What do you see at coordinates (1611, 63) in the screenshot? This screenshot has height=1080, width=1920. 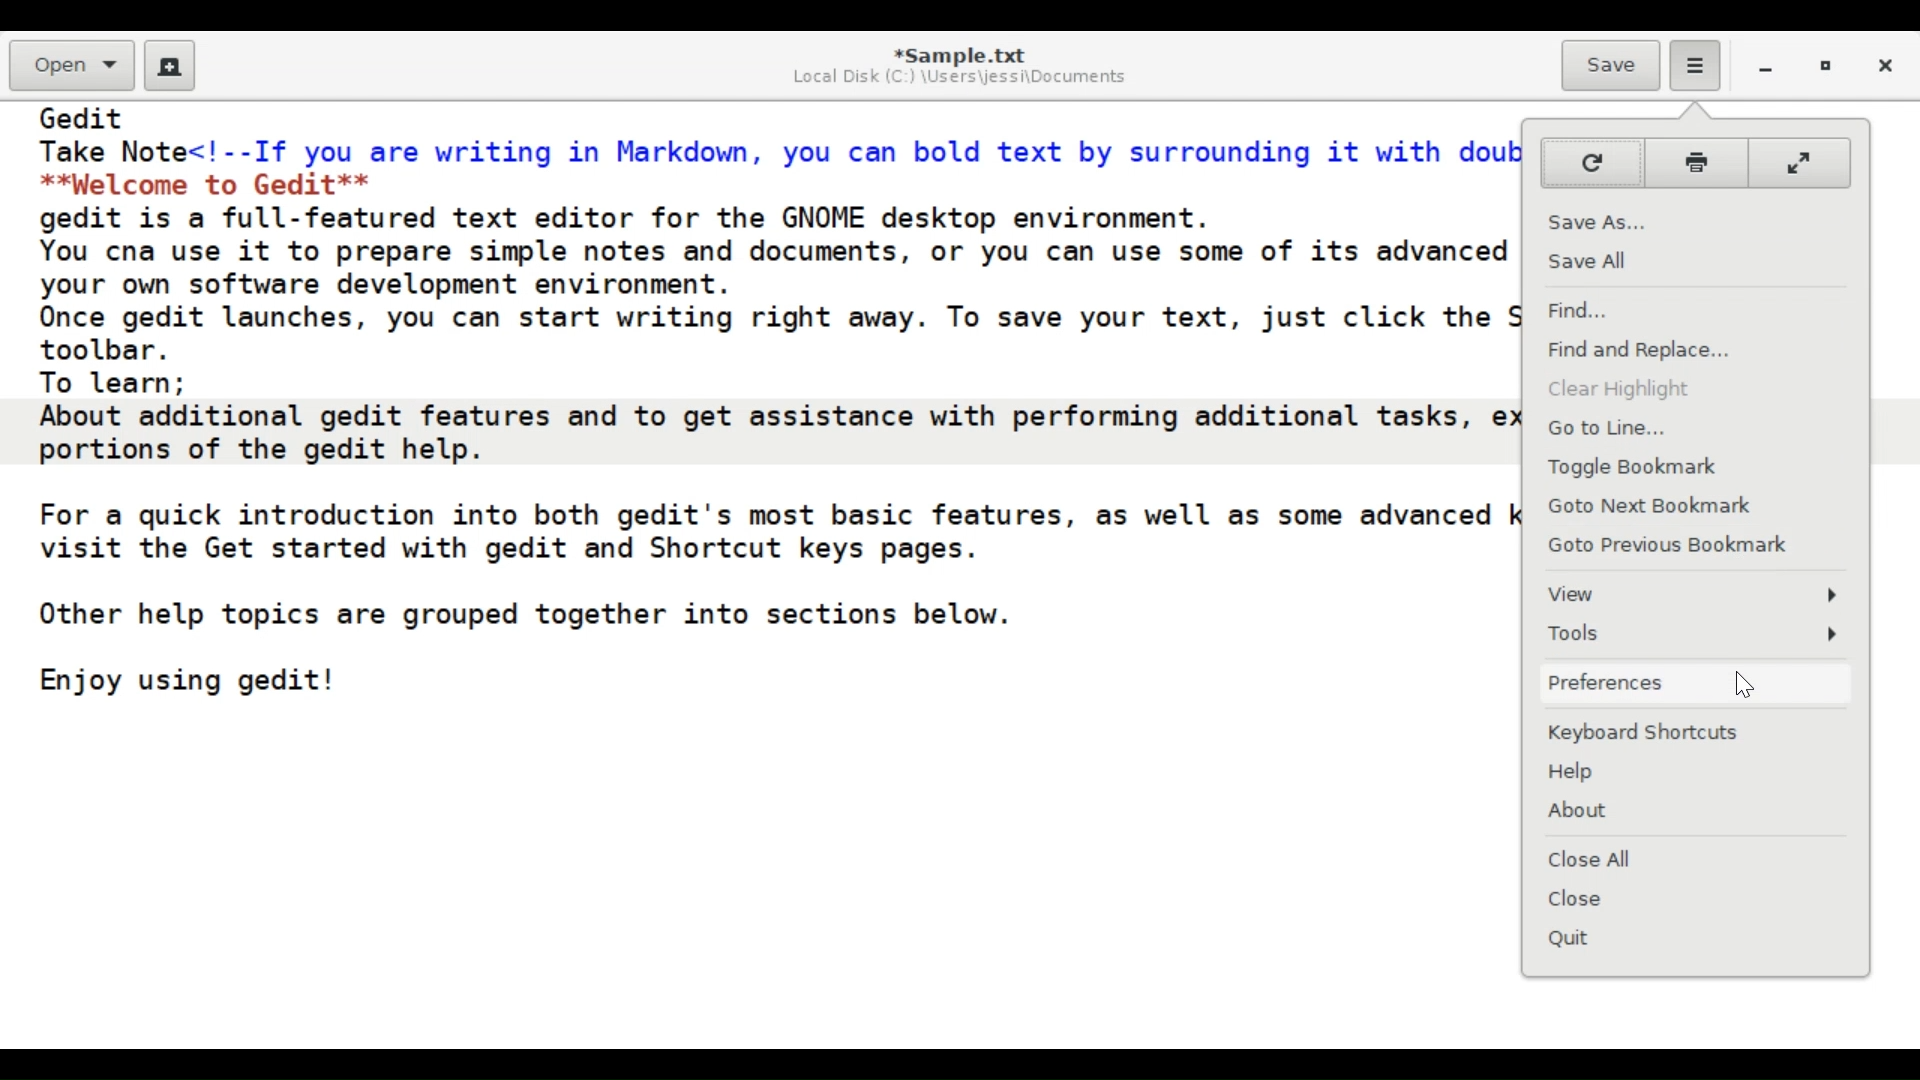 I see `Save` at bounding box center [1611, 63].